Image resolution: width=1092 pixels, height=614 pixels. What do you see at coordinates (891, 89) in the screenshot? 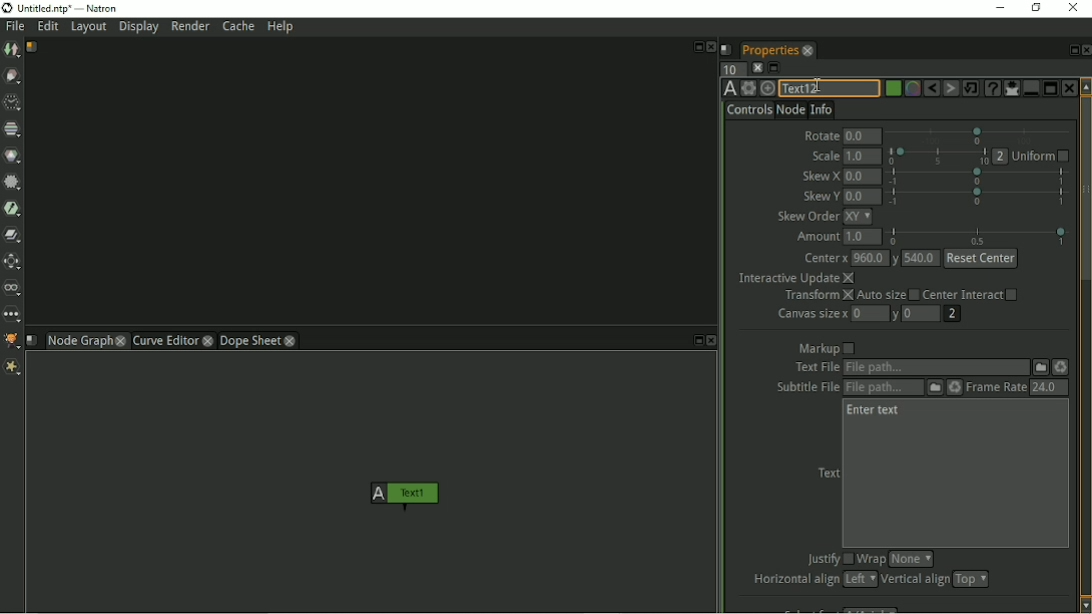
I see `Node color` at bounding box center [891, 89].